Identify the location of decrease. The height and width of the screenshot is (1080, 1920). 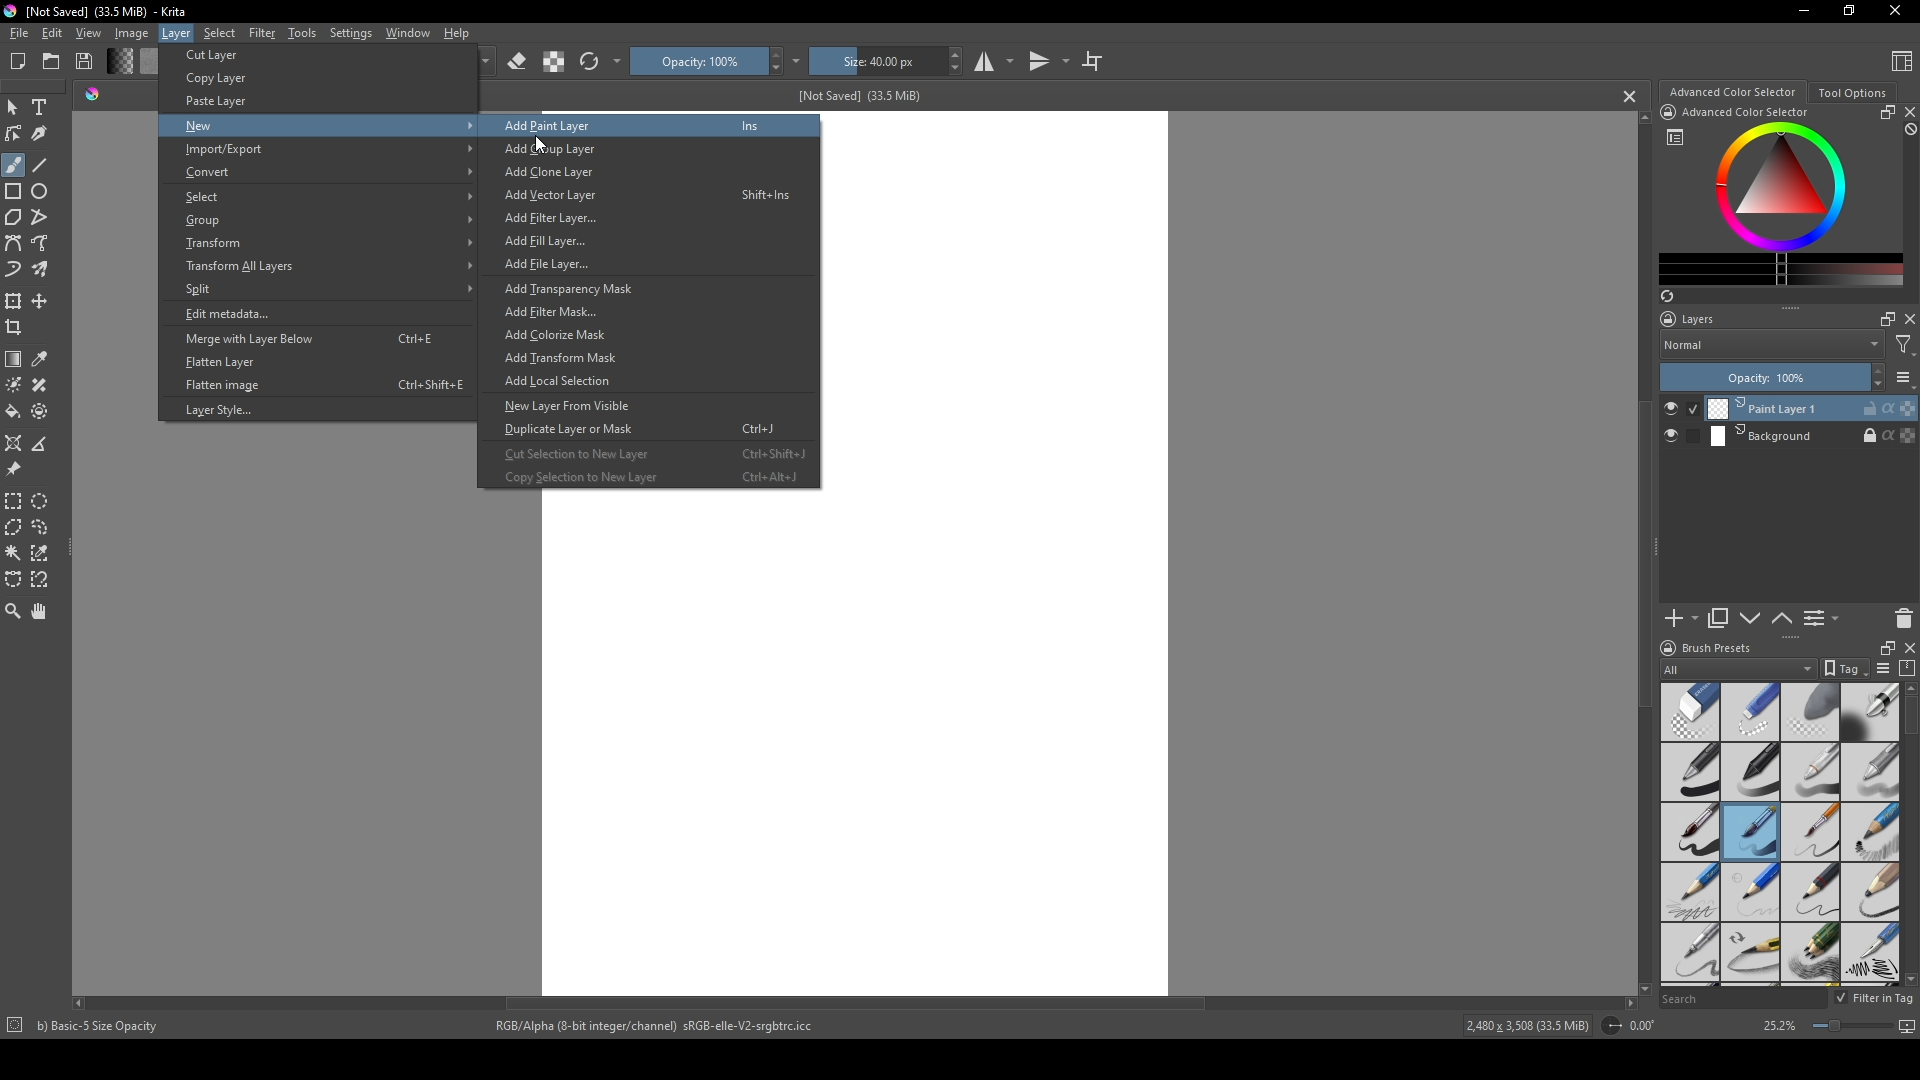
(1876, 386).